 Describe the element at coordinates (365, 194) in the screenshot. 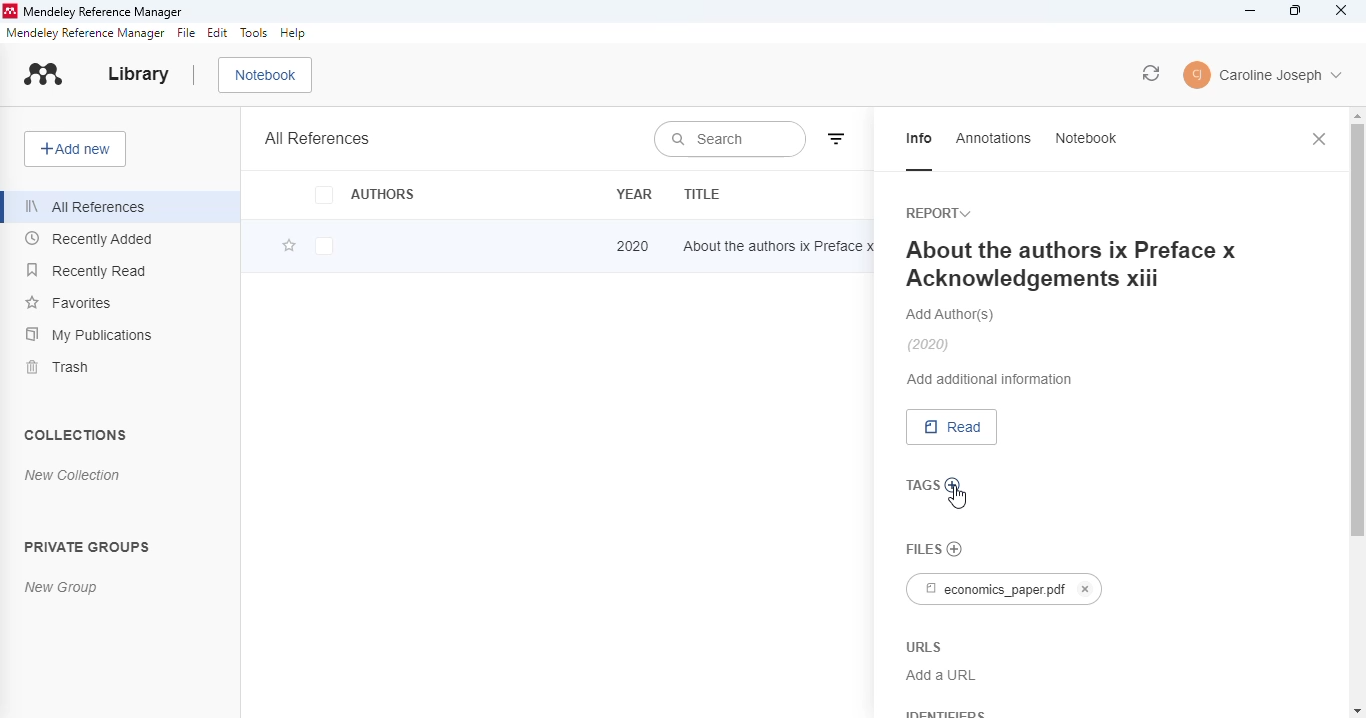

I see `authors` at that location.